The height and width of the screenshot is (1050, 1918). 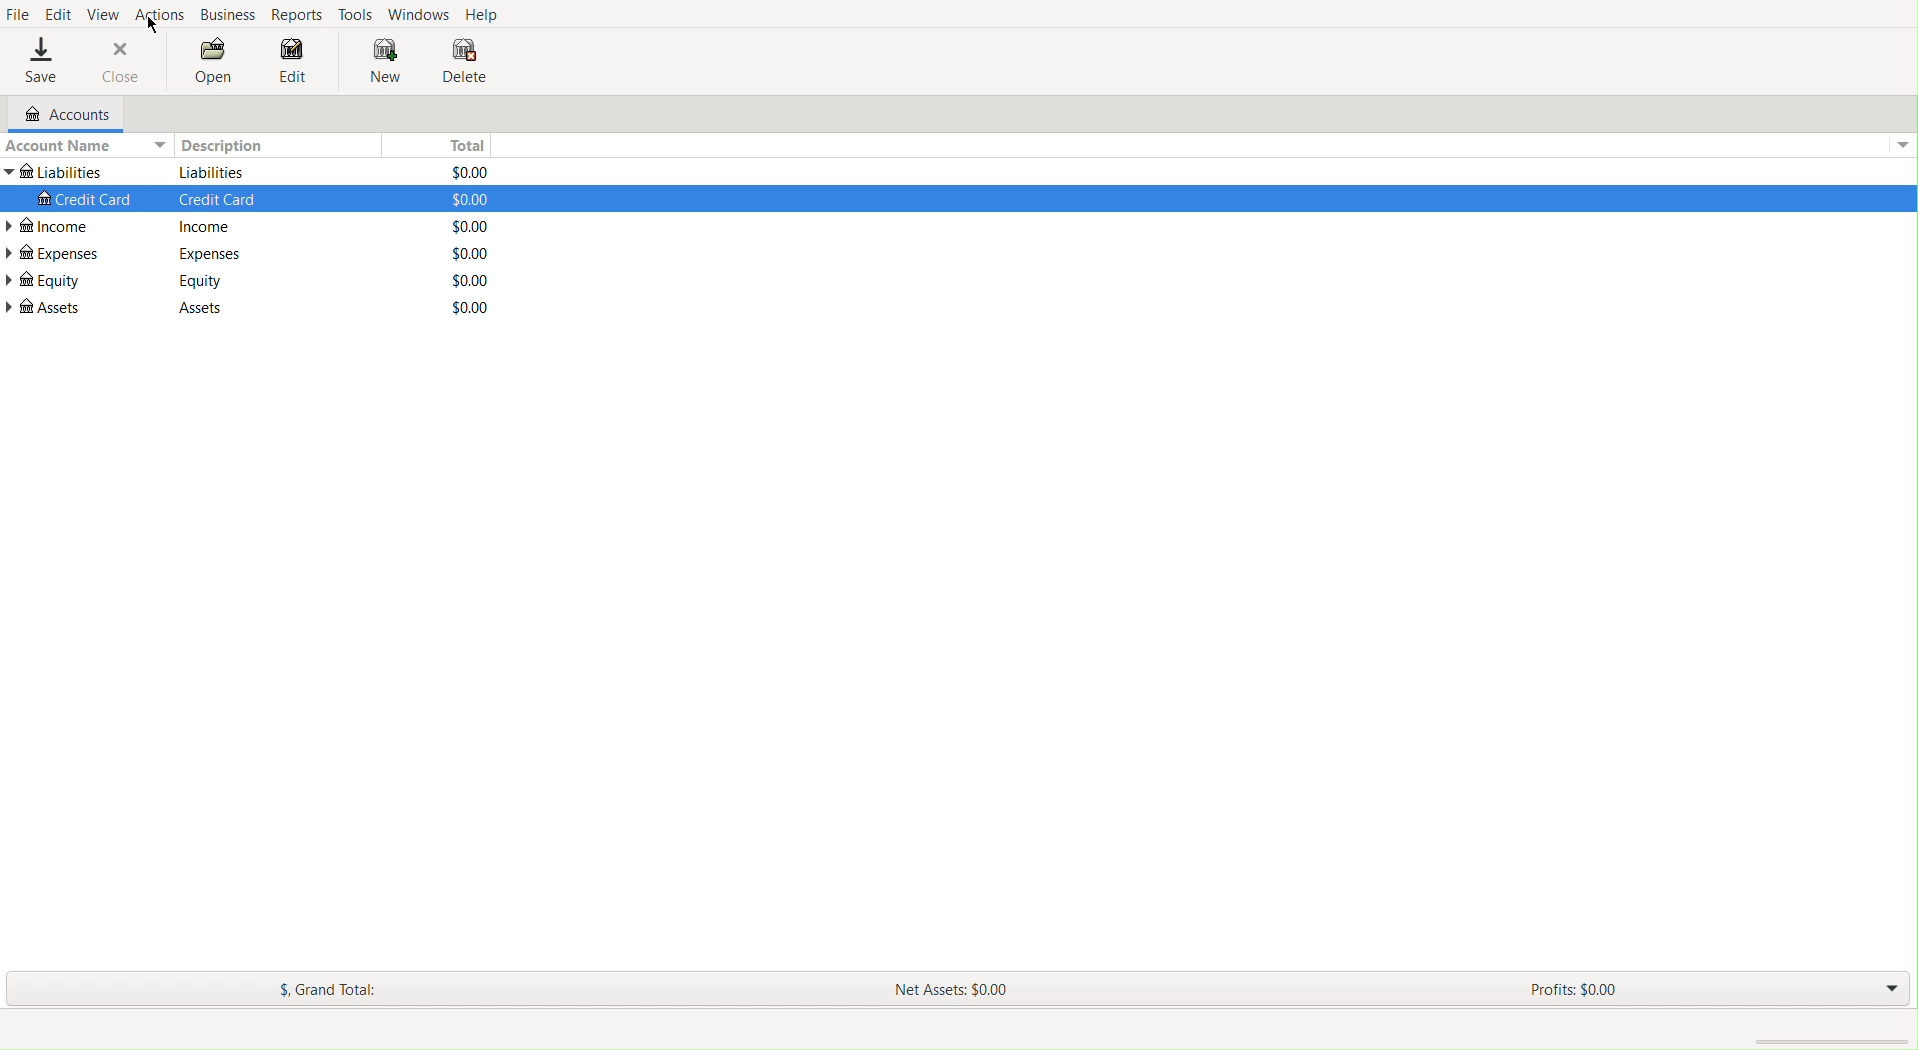 What do you see at coordinates (357, 14) in the screenshot?
I see `Tools` at bounding box center [357, 14].